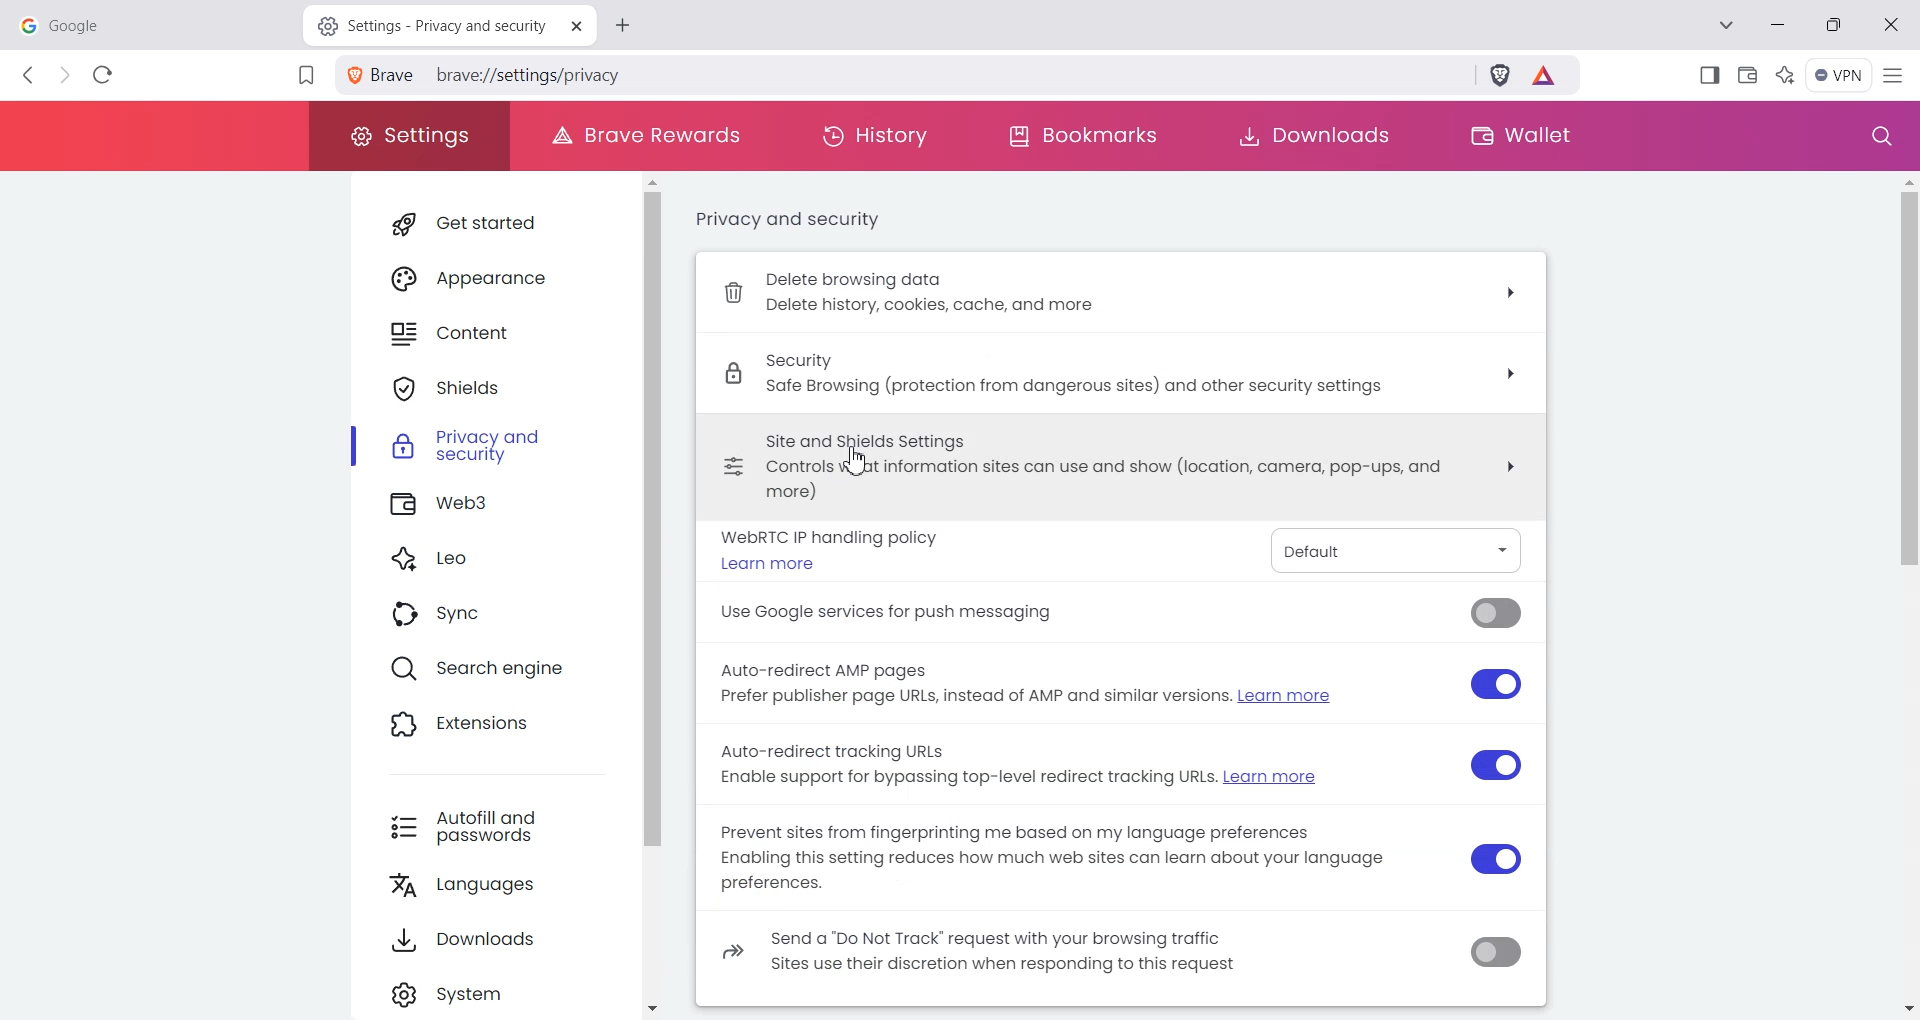 This screenshot has width=1920, height=1020. What do you see at coordinates (64, 76) in the screenshot?
I see `Forward` at bounding box center [64, 76].